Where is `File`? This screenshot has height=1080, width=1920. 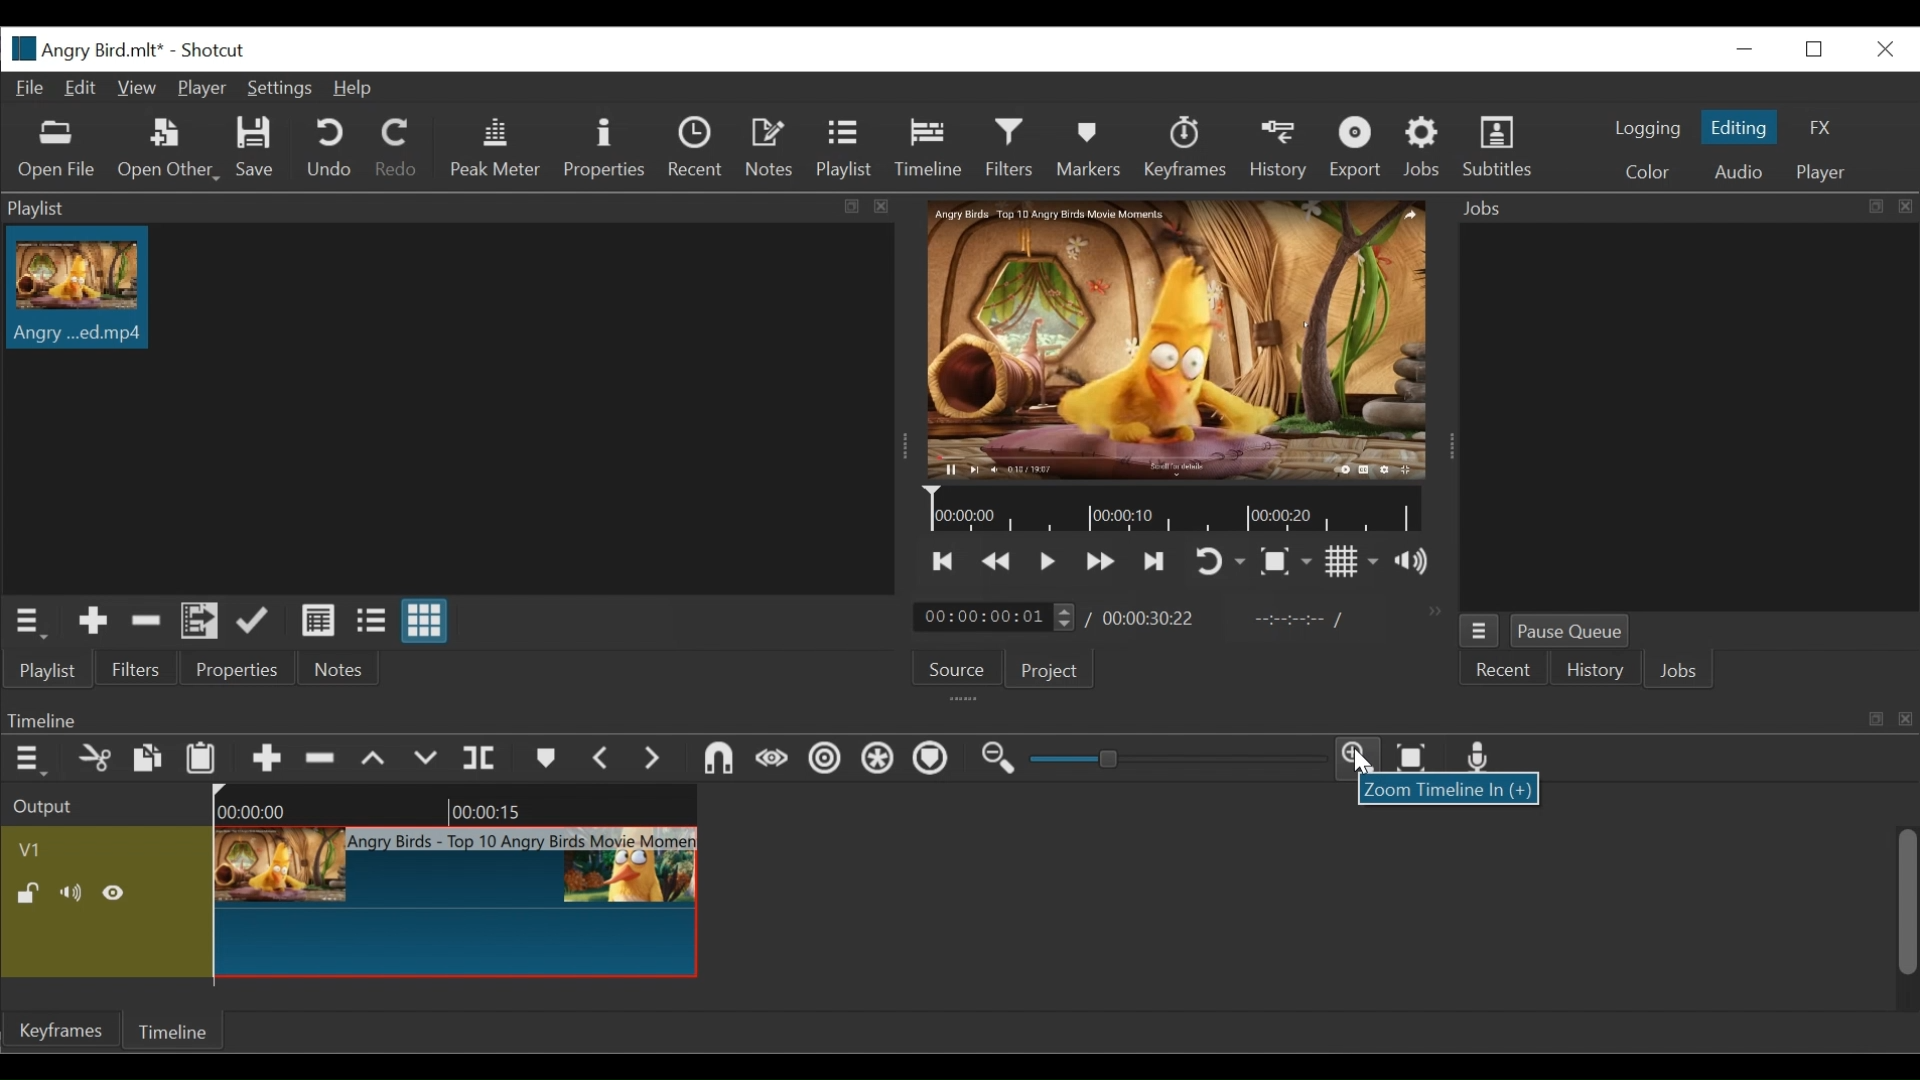
File is located at coordinates (31, 89).